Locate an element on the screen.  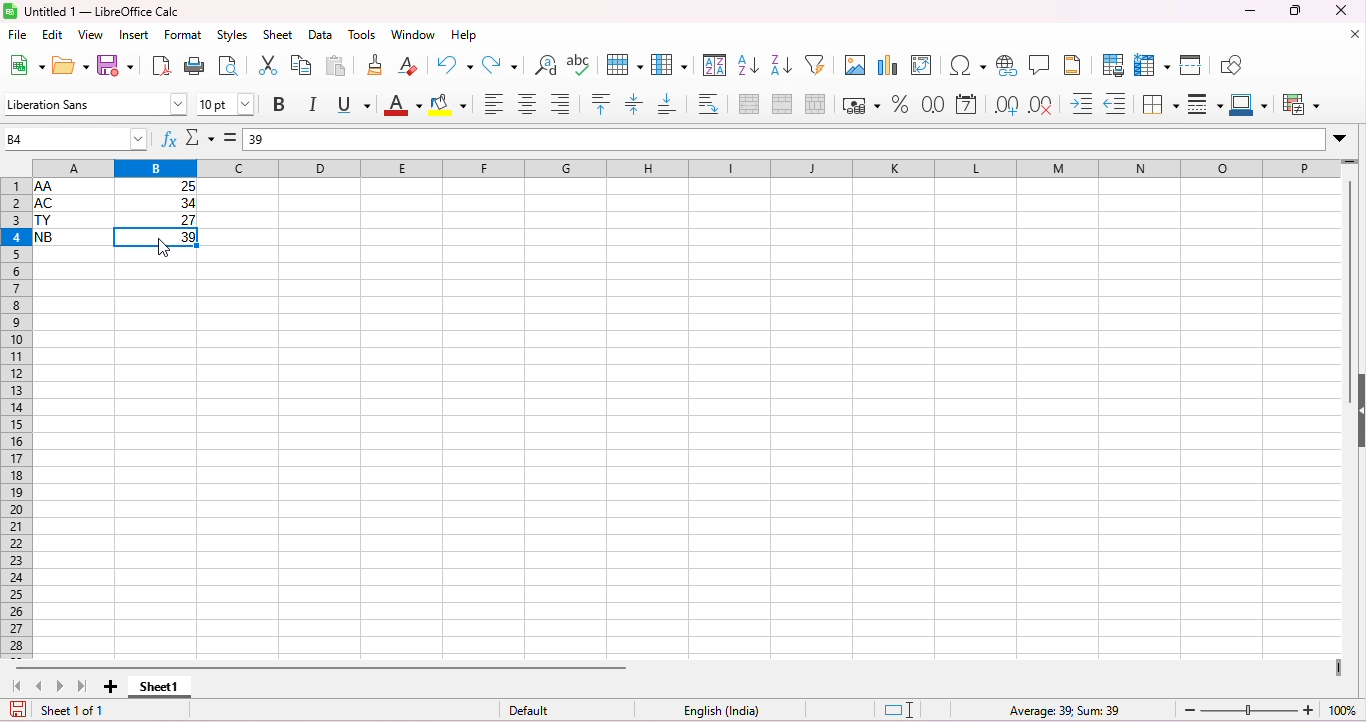
first sheet is located at coordinates (22, 686).